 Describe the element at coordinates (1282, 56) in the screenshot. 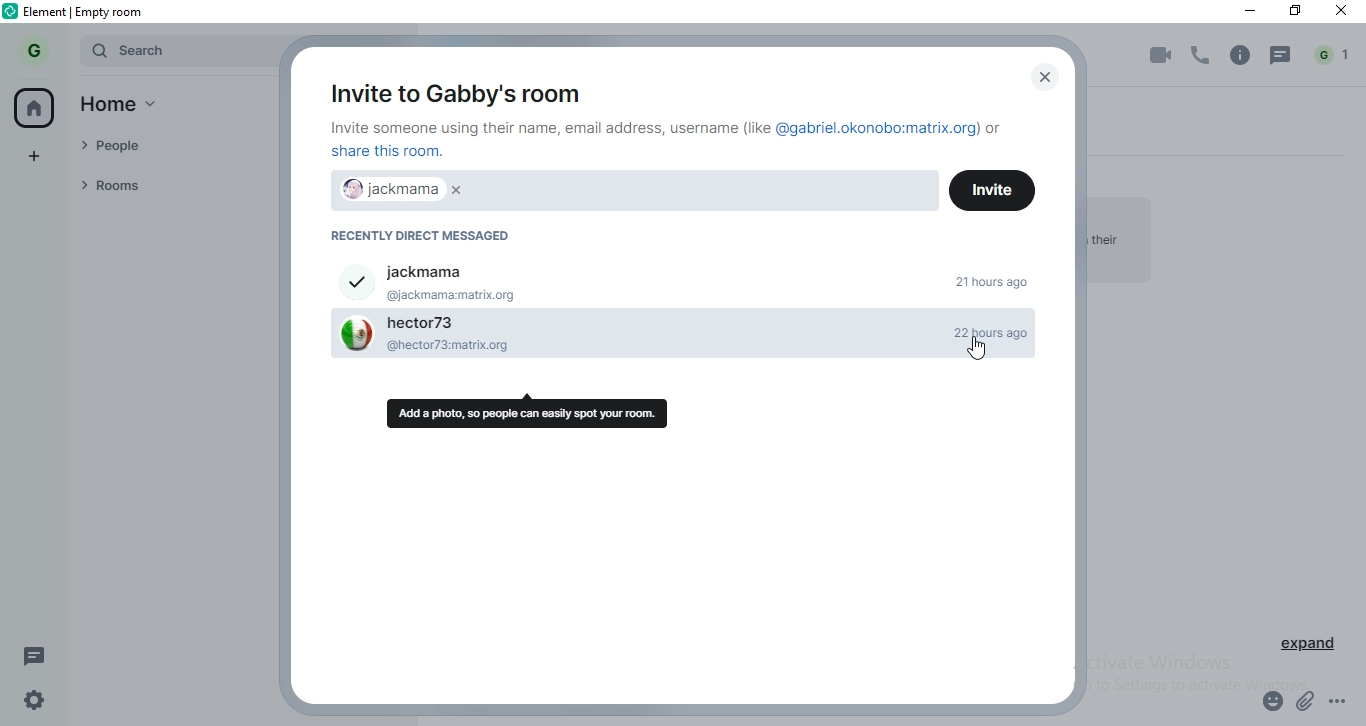

I see `chat` at that location.